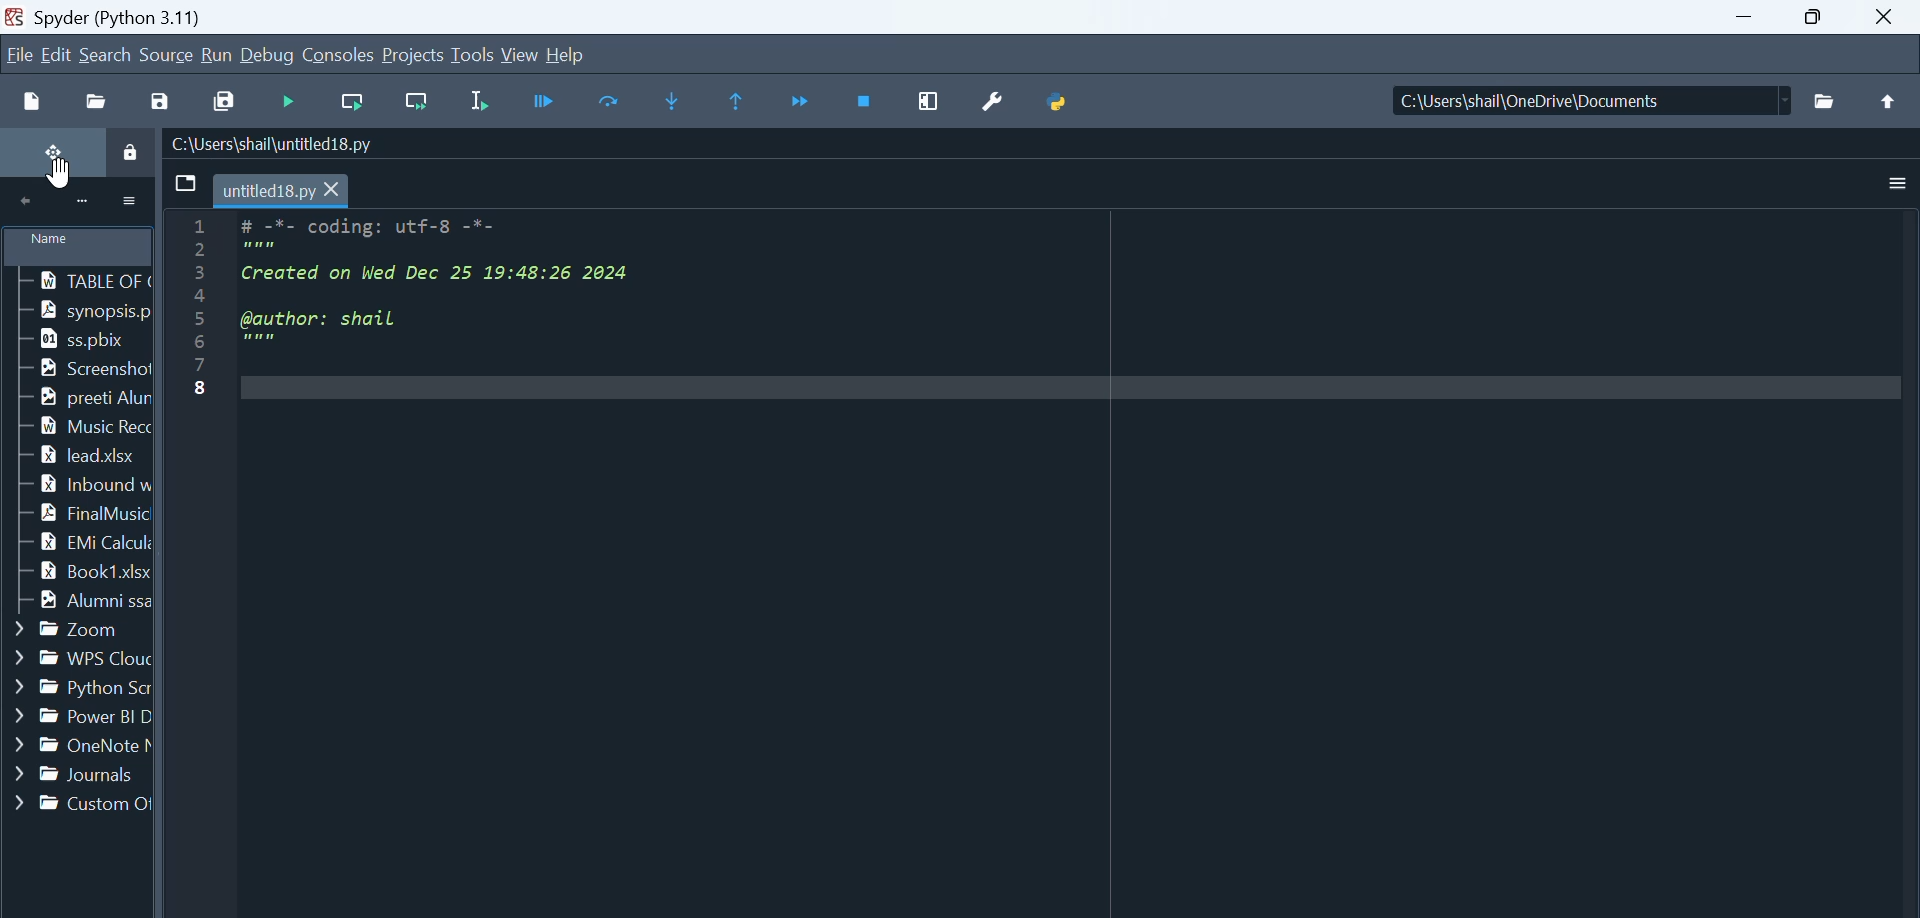  I want to click on Run current line, so click(613, 100).